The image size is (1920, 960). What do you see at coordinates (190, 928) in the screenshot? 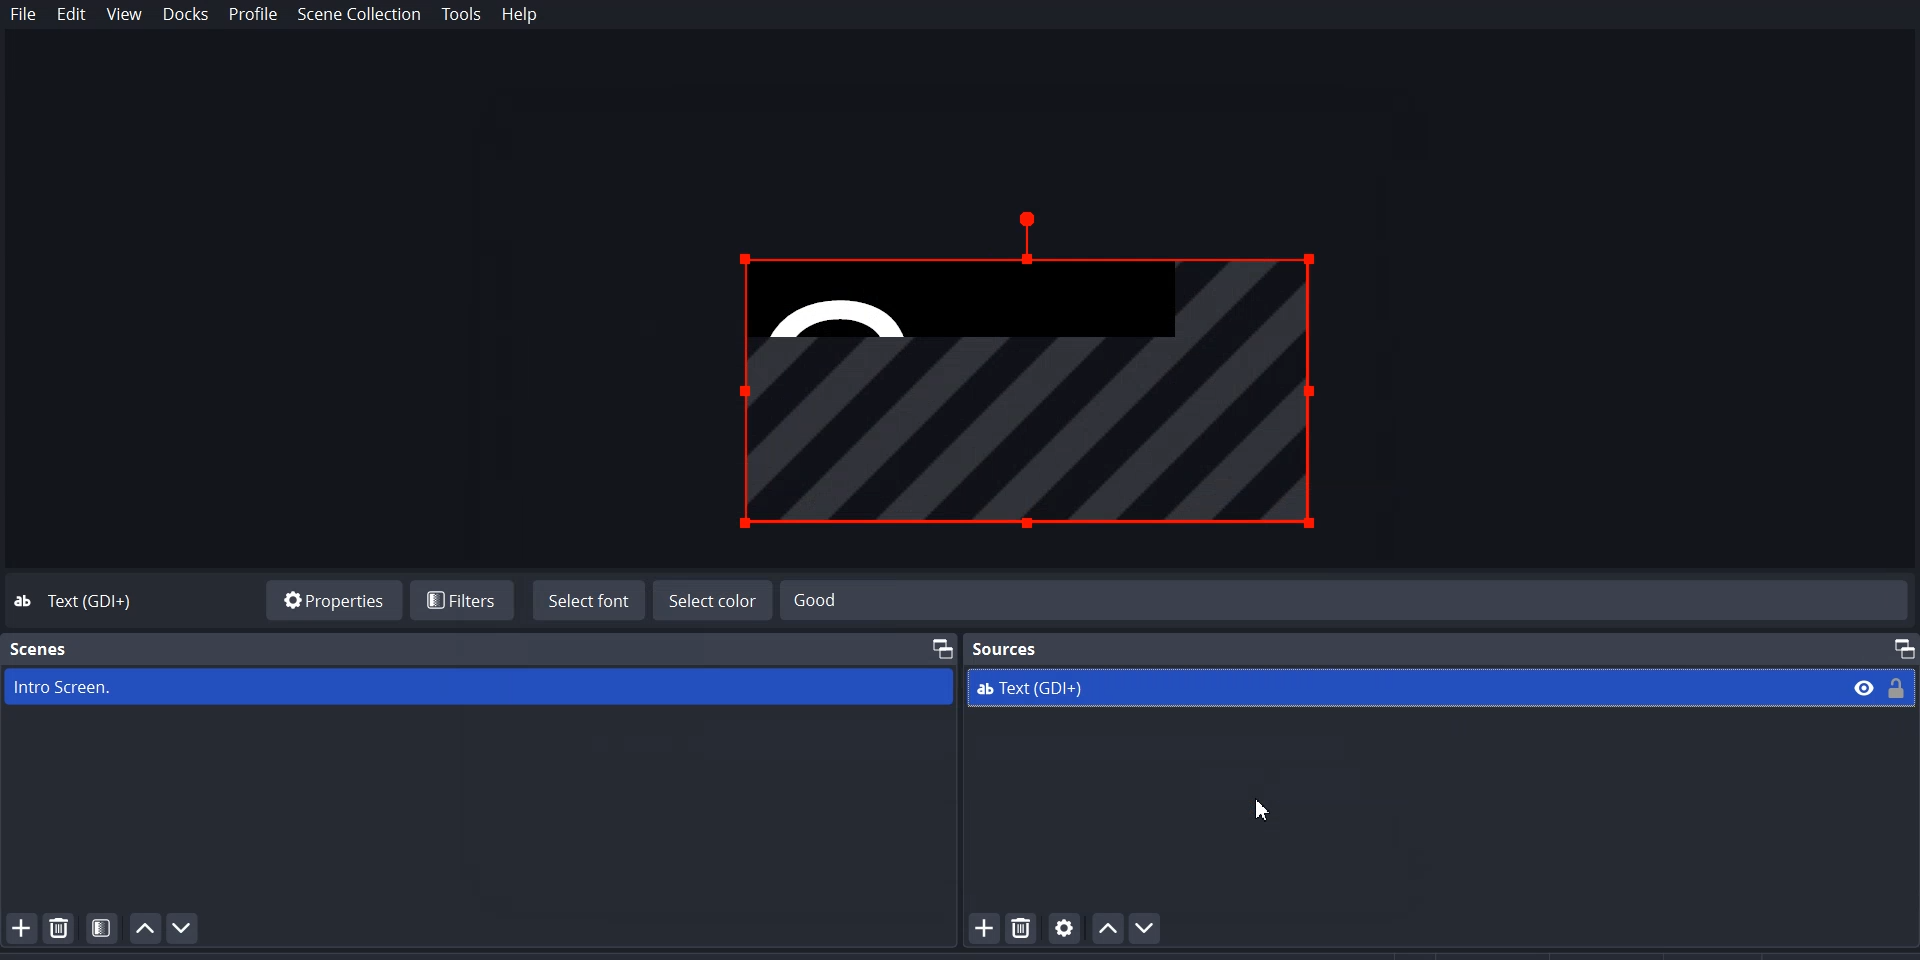
I see `Move scene Down` at bounding box center [190, 928].